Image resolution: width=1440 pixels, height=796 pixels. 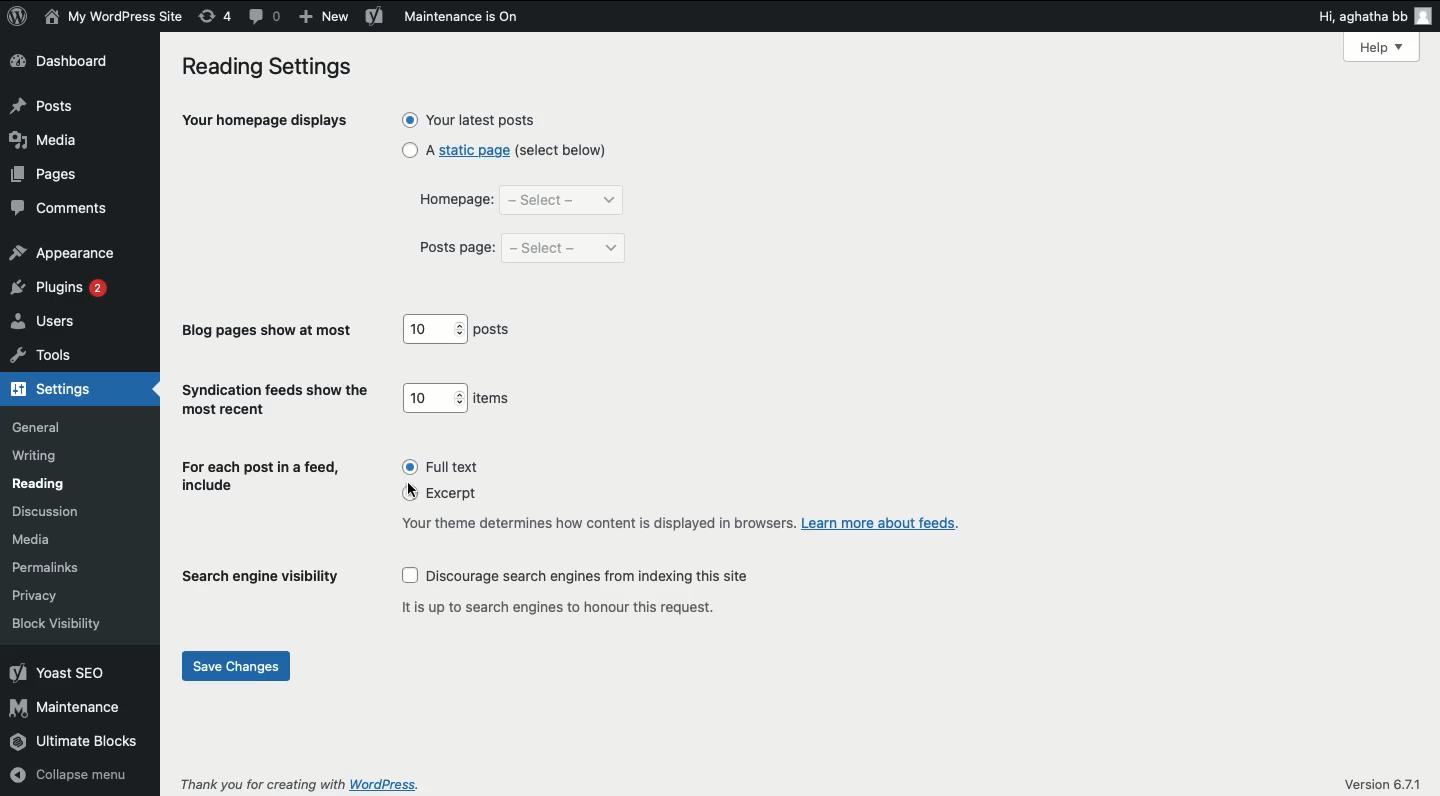 What do you see at coordinates (46, 355) in the screenshot?
I see `tools` at bounding box center [46, 355].